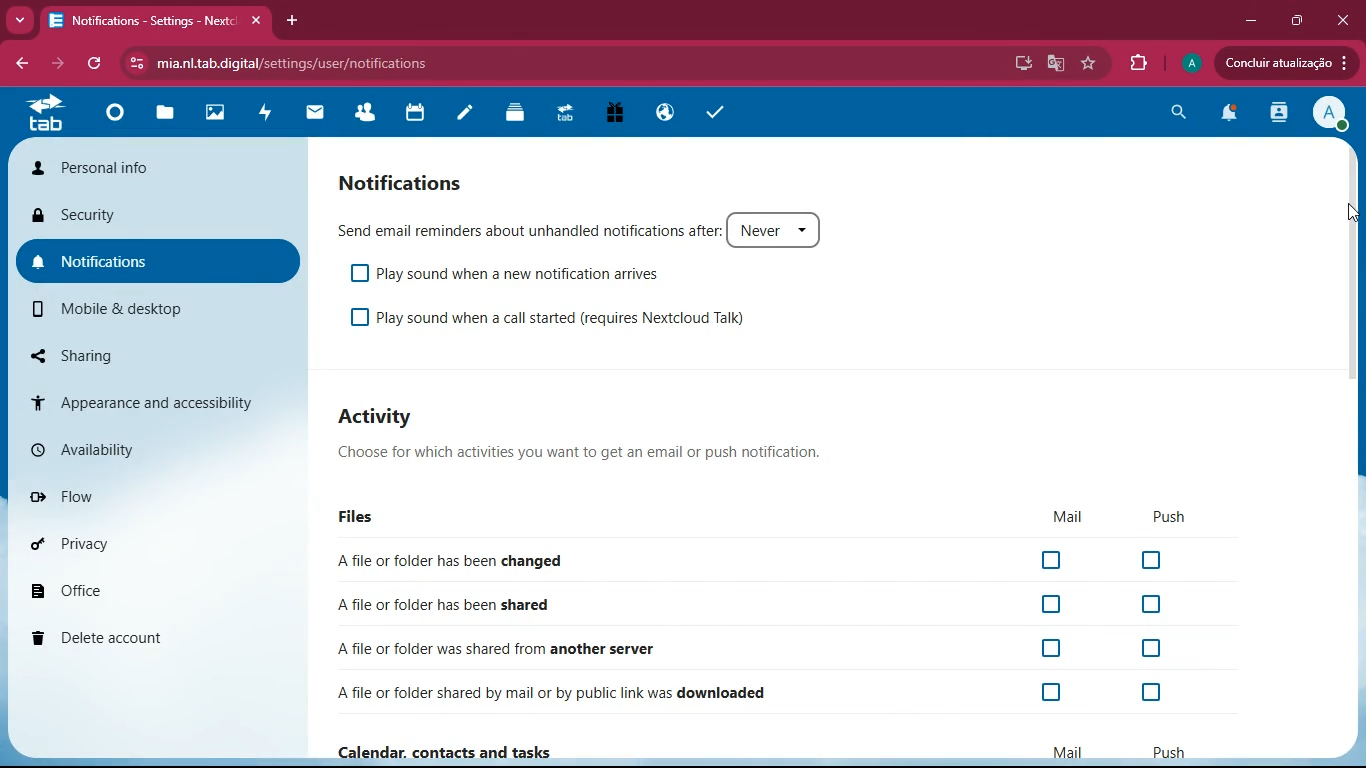  What do you see at coordinates (147, 353) in the screenshot?
I see `sharing` at bounding box center [147, 353].